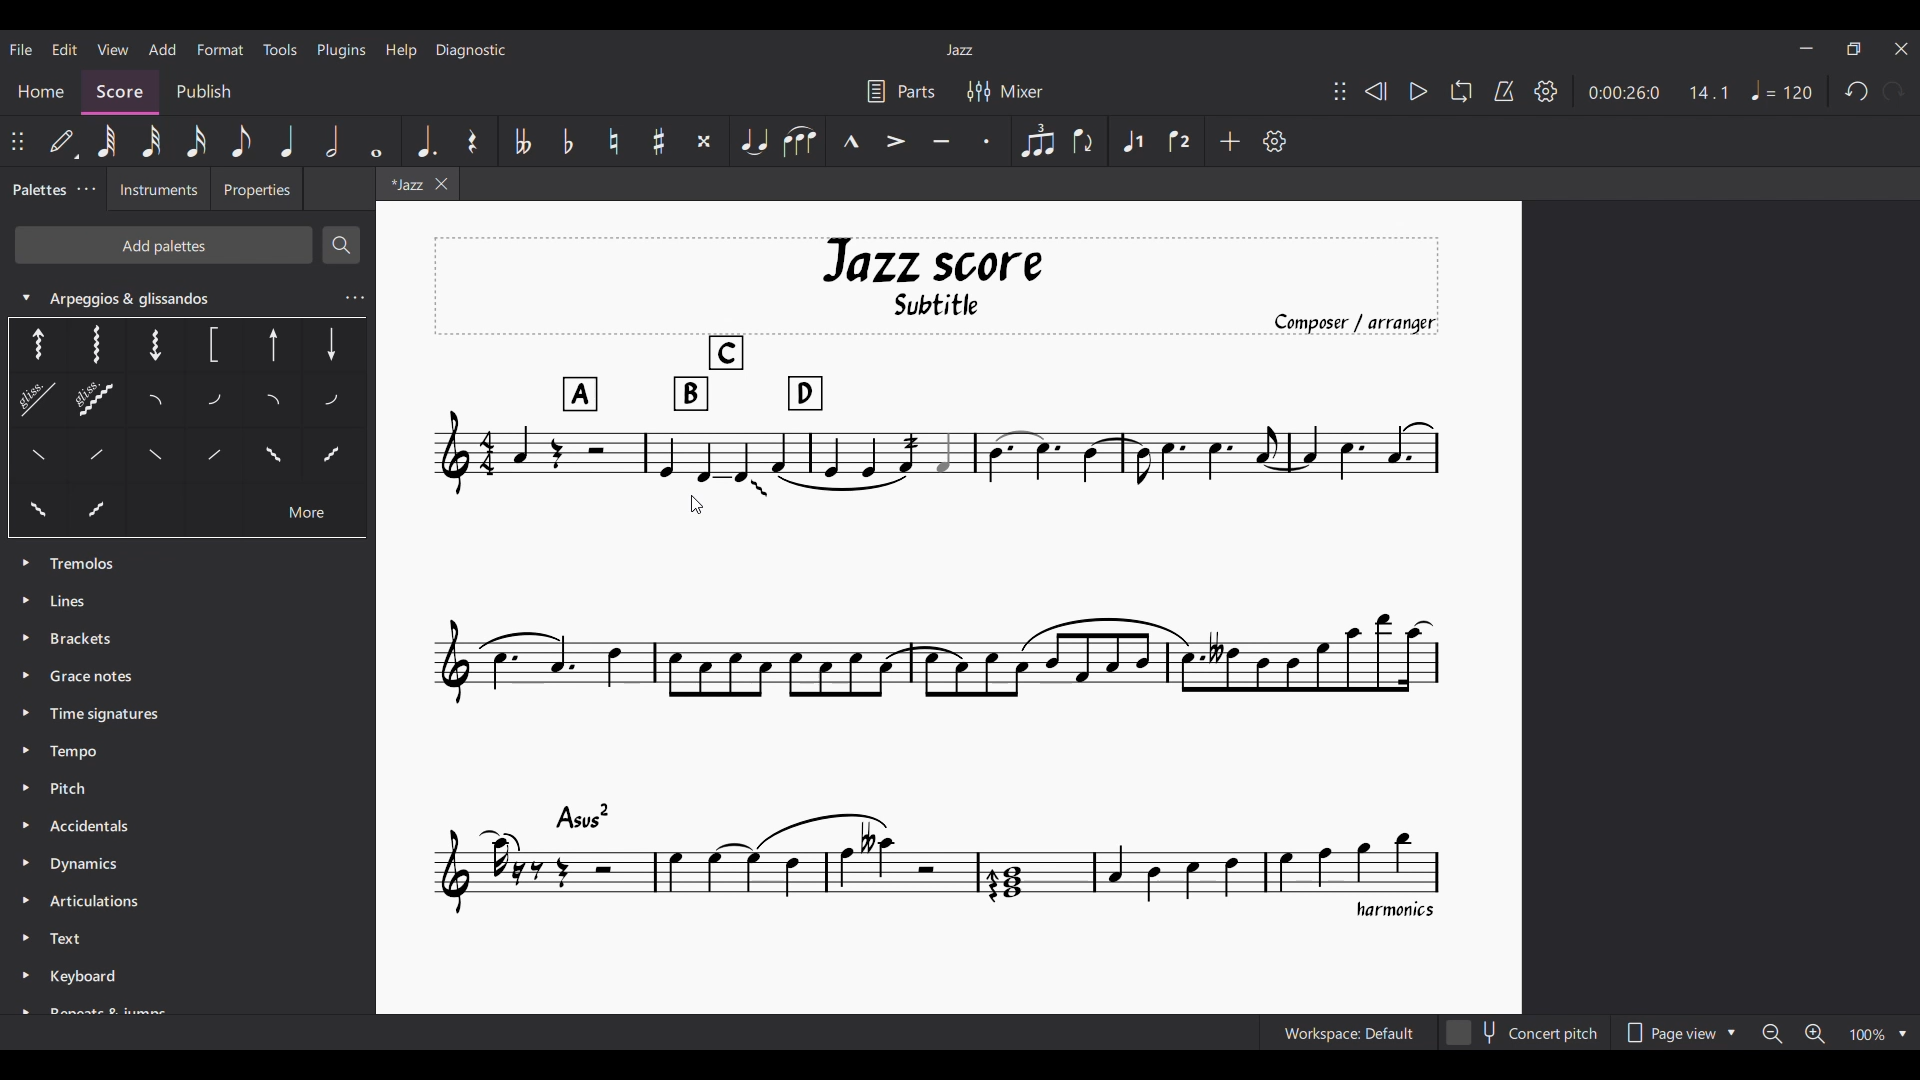 This screenshot has width=1920, height=1080. Describe the element at coordinates (97, 677) in the screenshot. I see `Grace Note` at that location.